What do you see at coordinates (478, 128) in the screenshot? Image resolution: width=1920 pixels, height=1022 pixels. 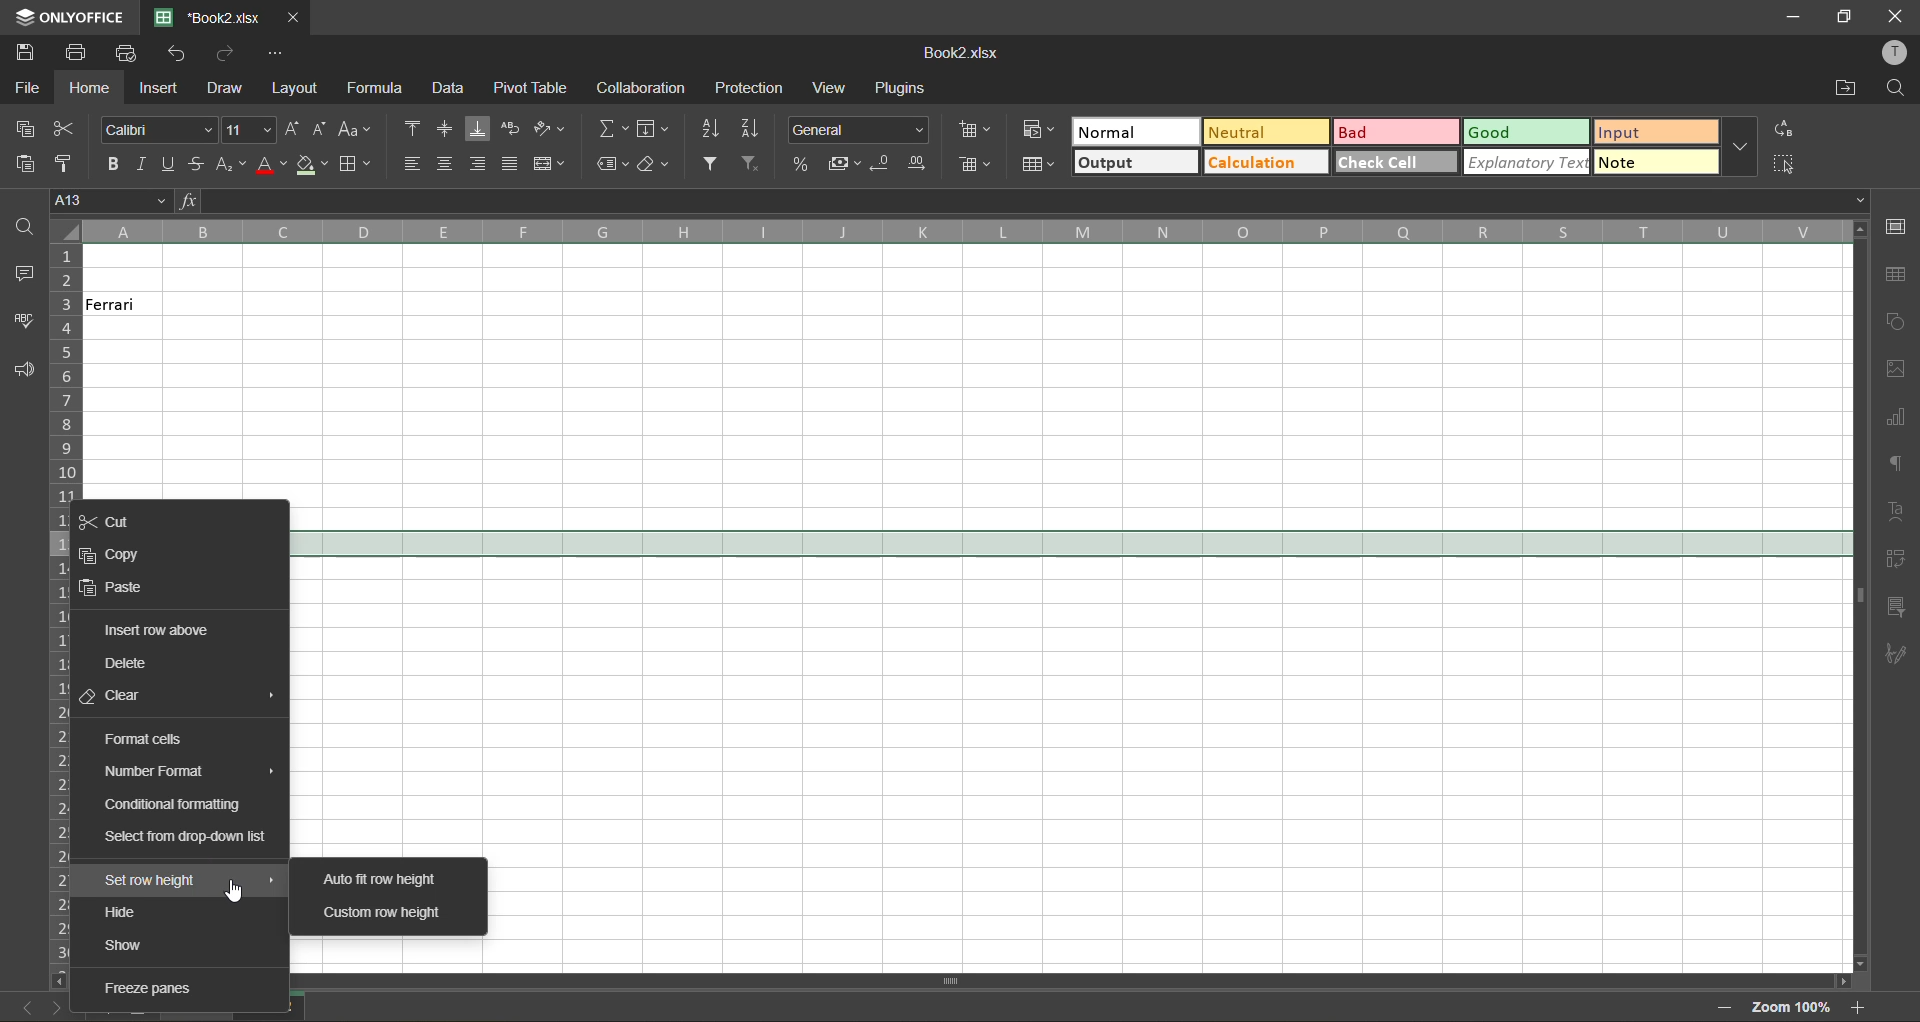 I see `align bottom` at bounding box center [478, 128].